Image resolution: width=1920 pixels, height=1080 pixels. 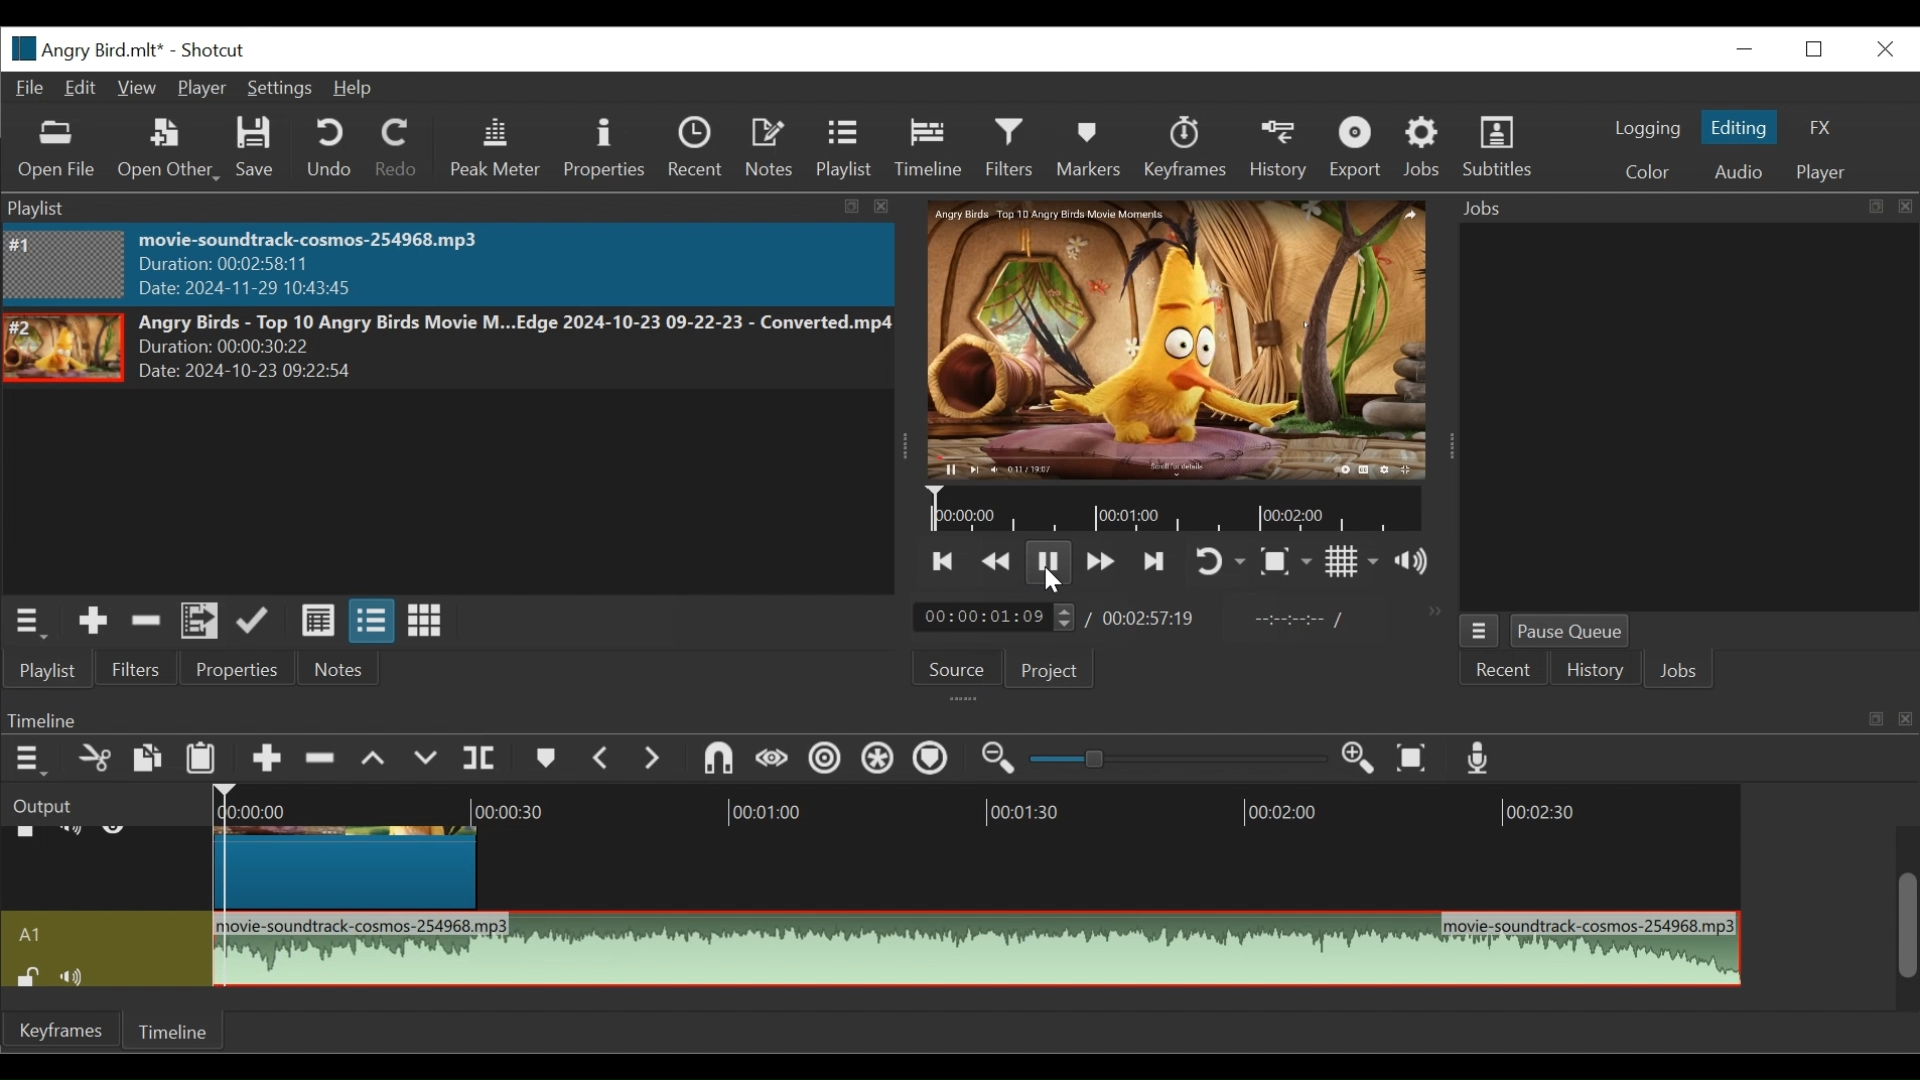 I want to click on Lift, so click(x=376, y=760).